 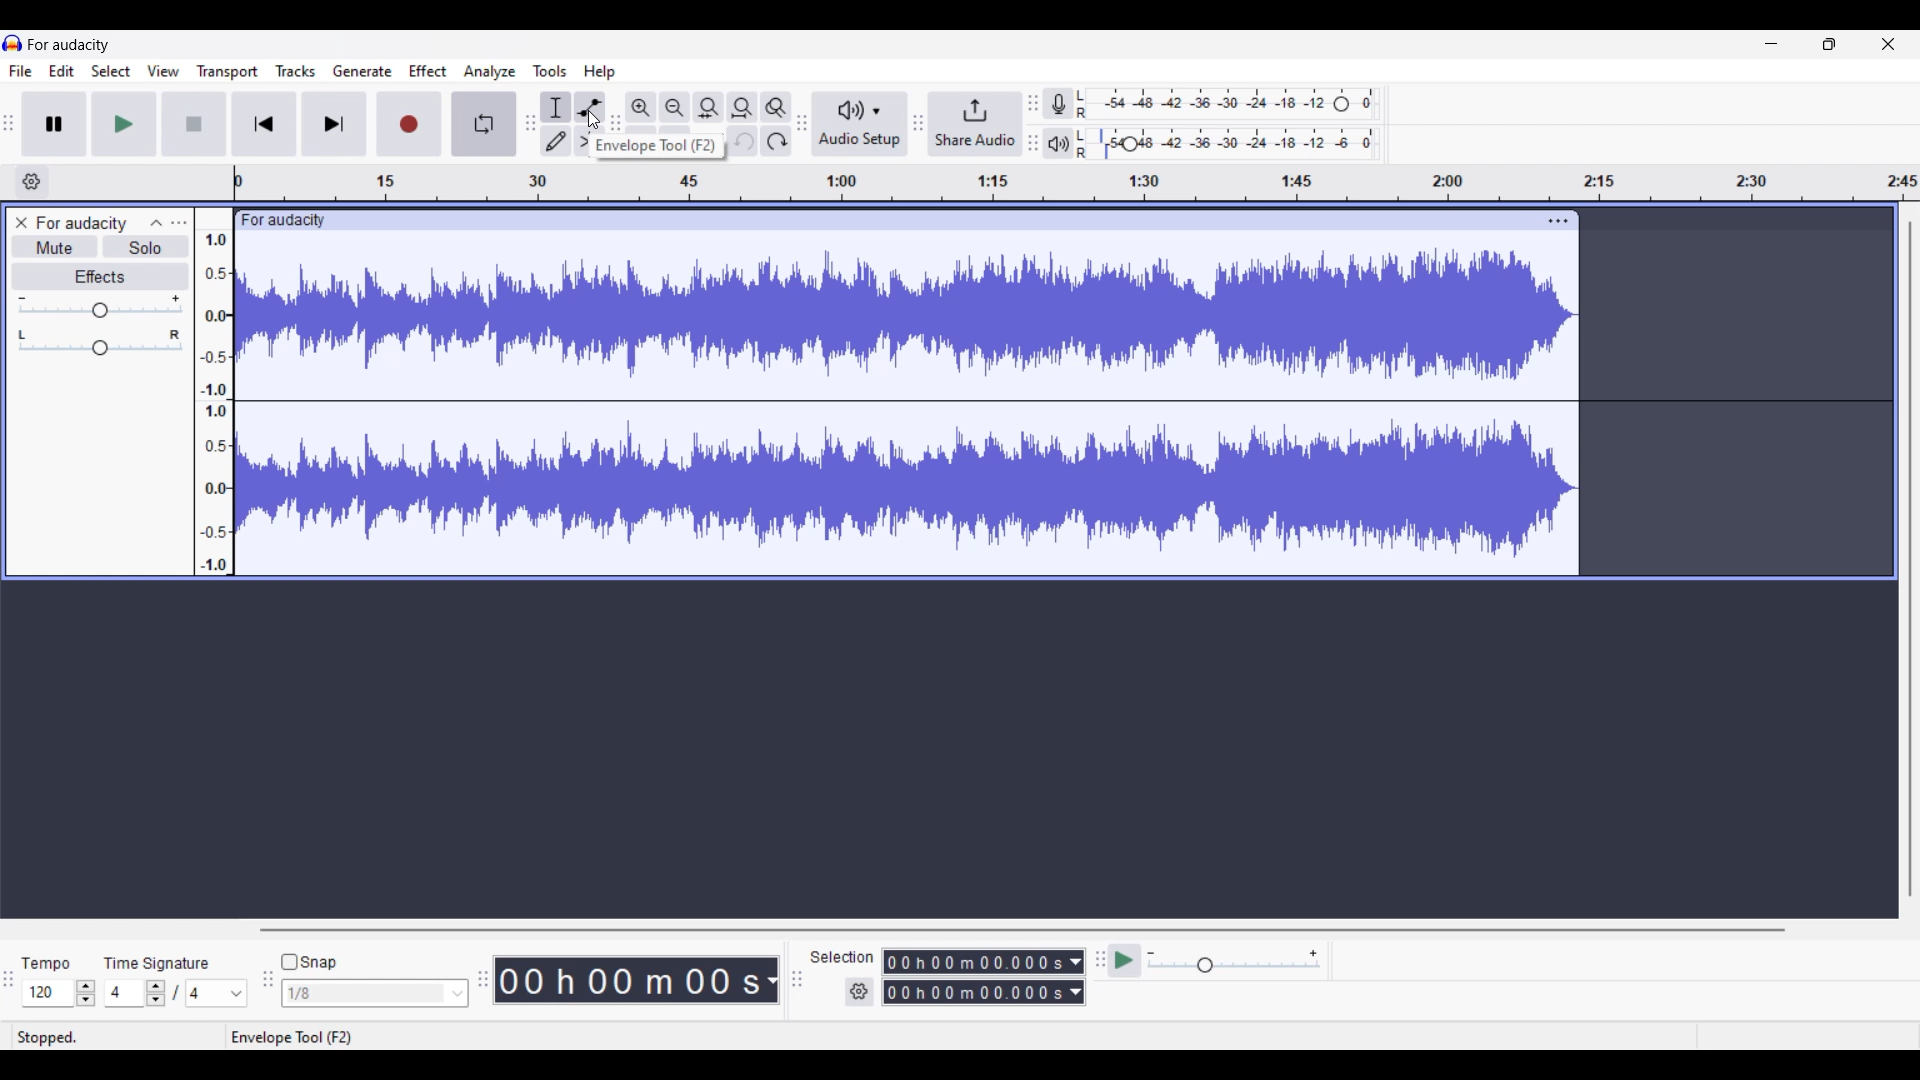 What do you see at coordinates (21, 71) in the screenshot?
I see `File` at bounding box center [21, 71].